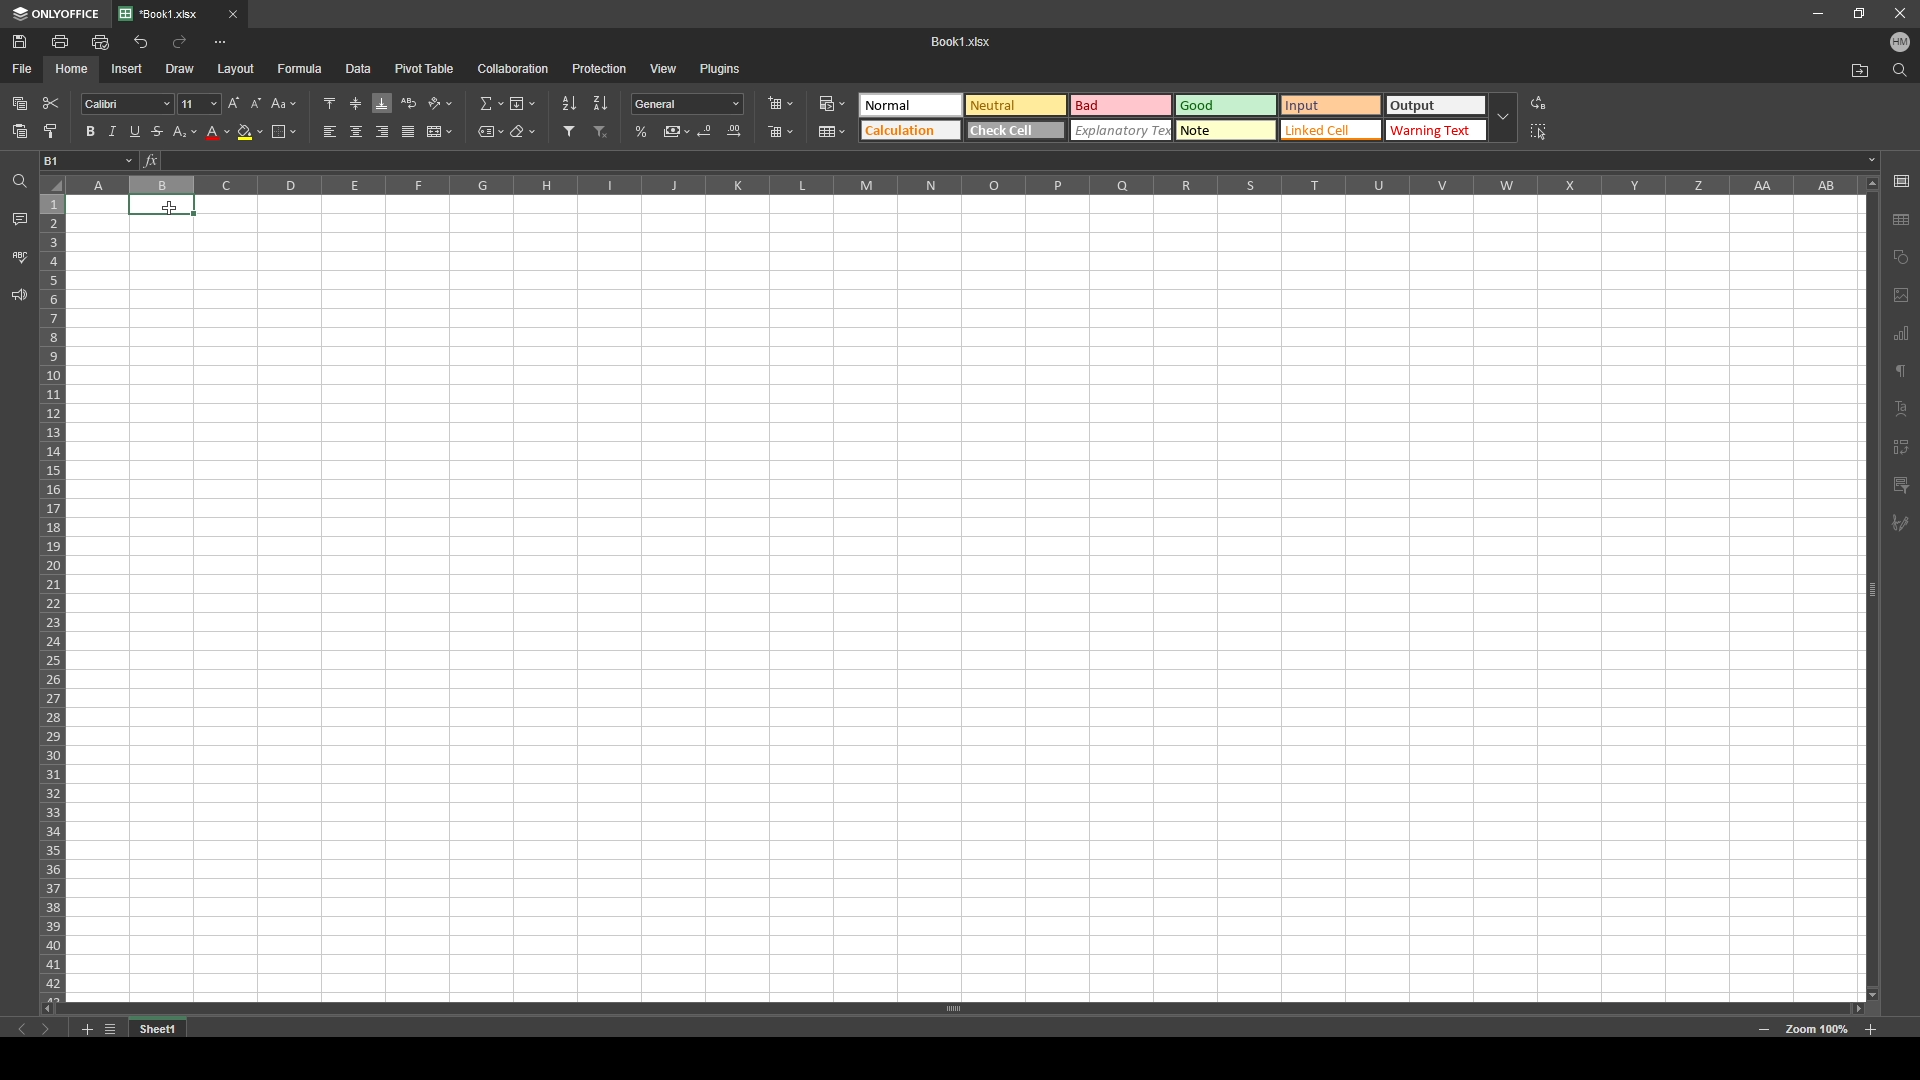 The width and height of the screenshot is (1920, 1080). Describe the element at coordinates (20, 296) in the screenshot. I see `feedback` at that location.